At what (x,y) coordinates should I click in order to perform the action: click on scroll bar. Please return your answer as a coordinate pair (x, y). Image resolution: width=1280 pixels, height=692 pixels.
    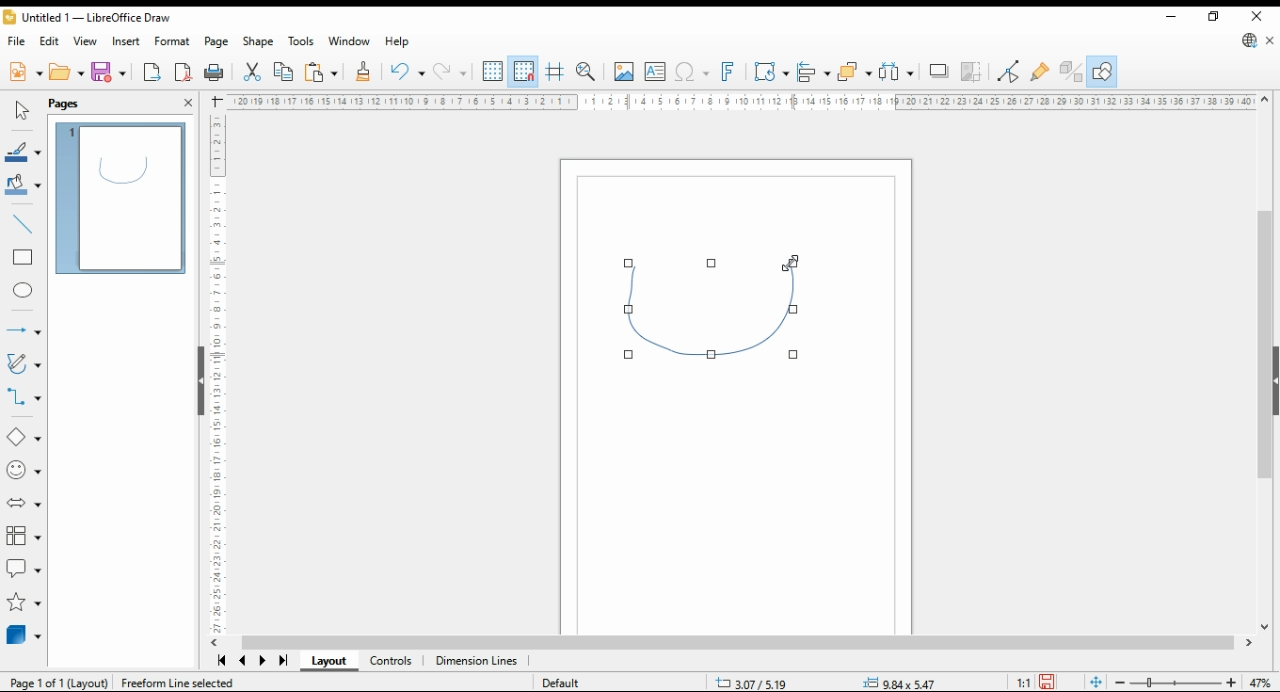
    Looking at the image, I should click on (743, 643).